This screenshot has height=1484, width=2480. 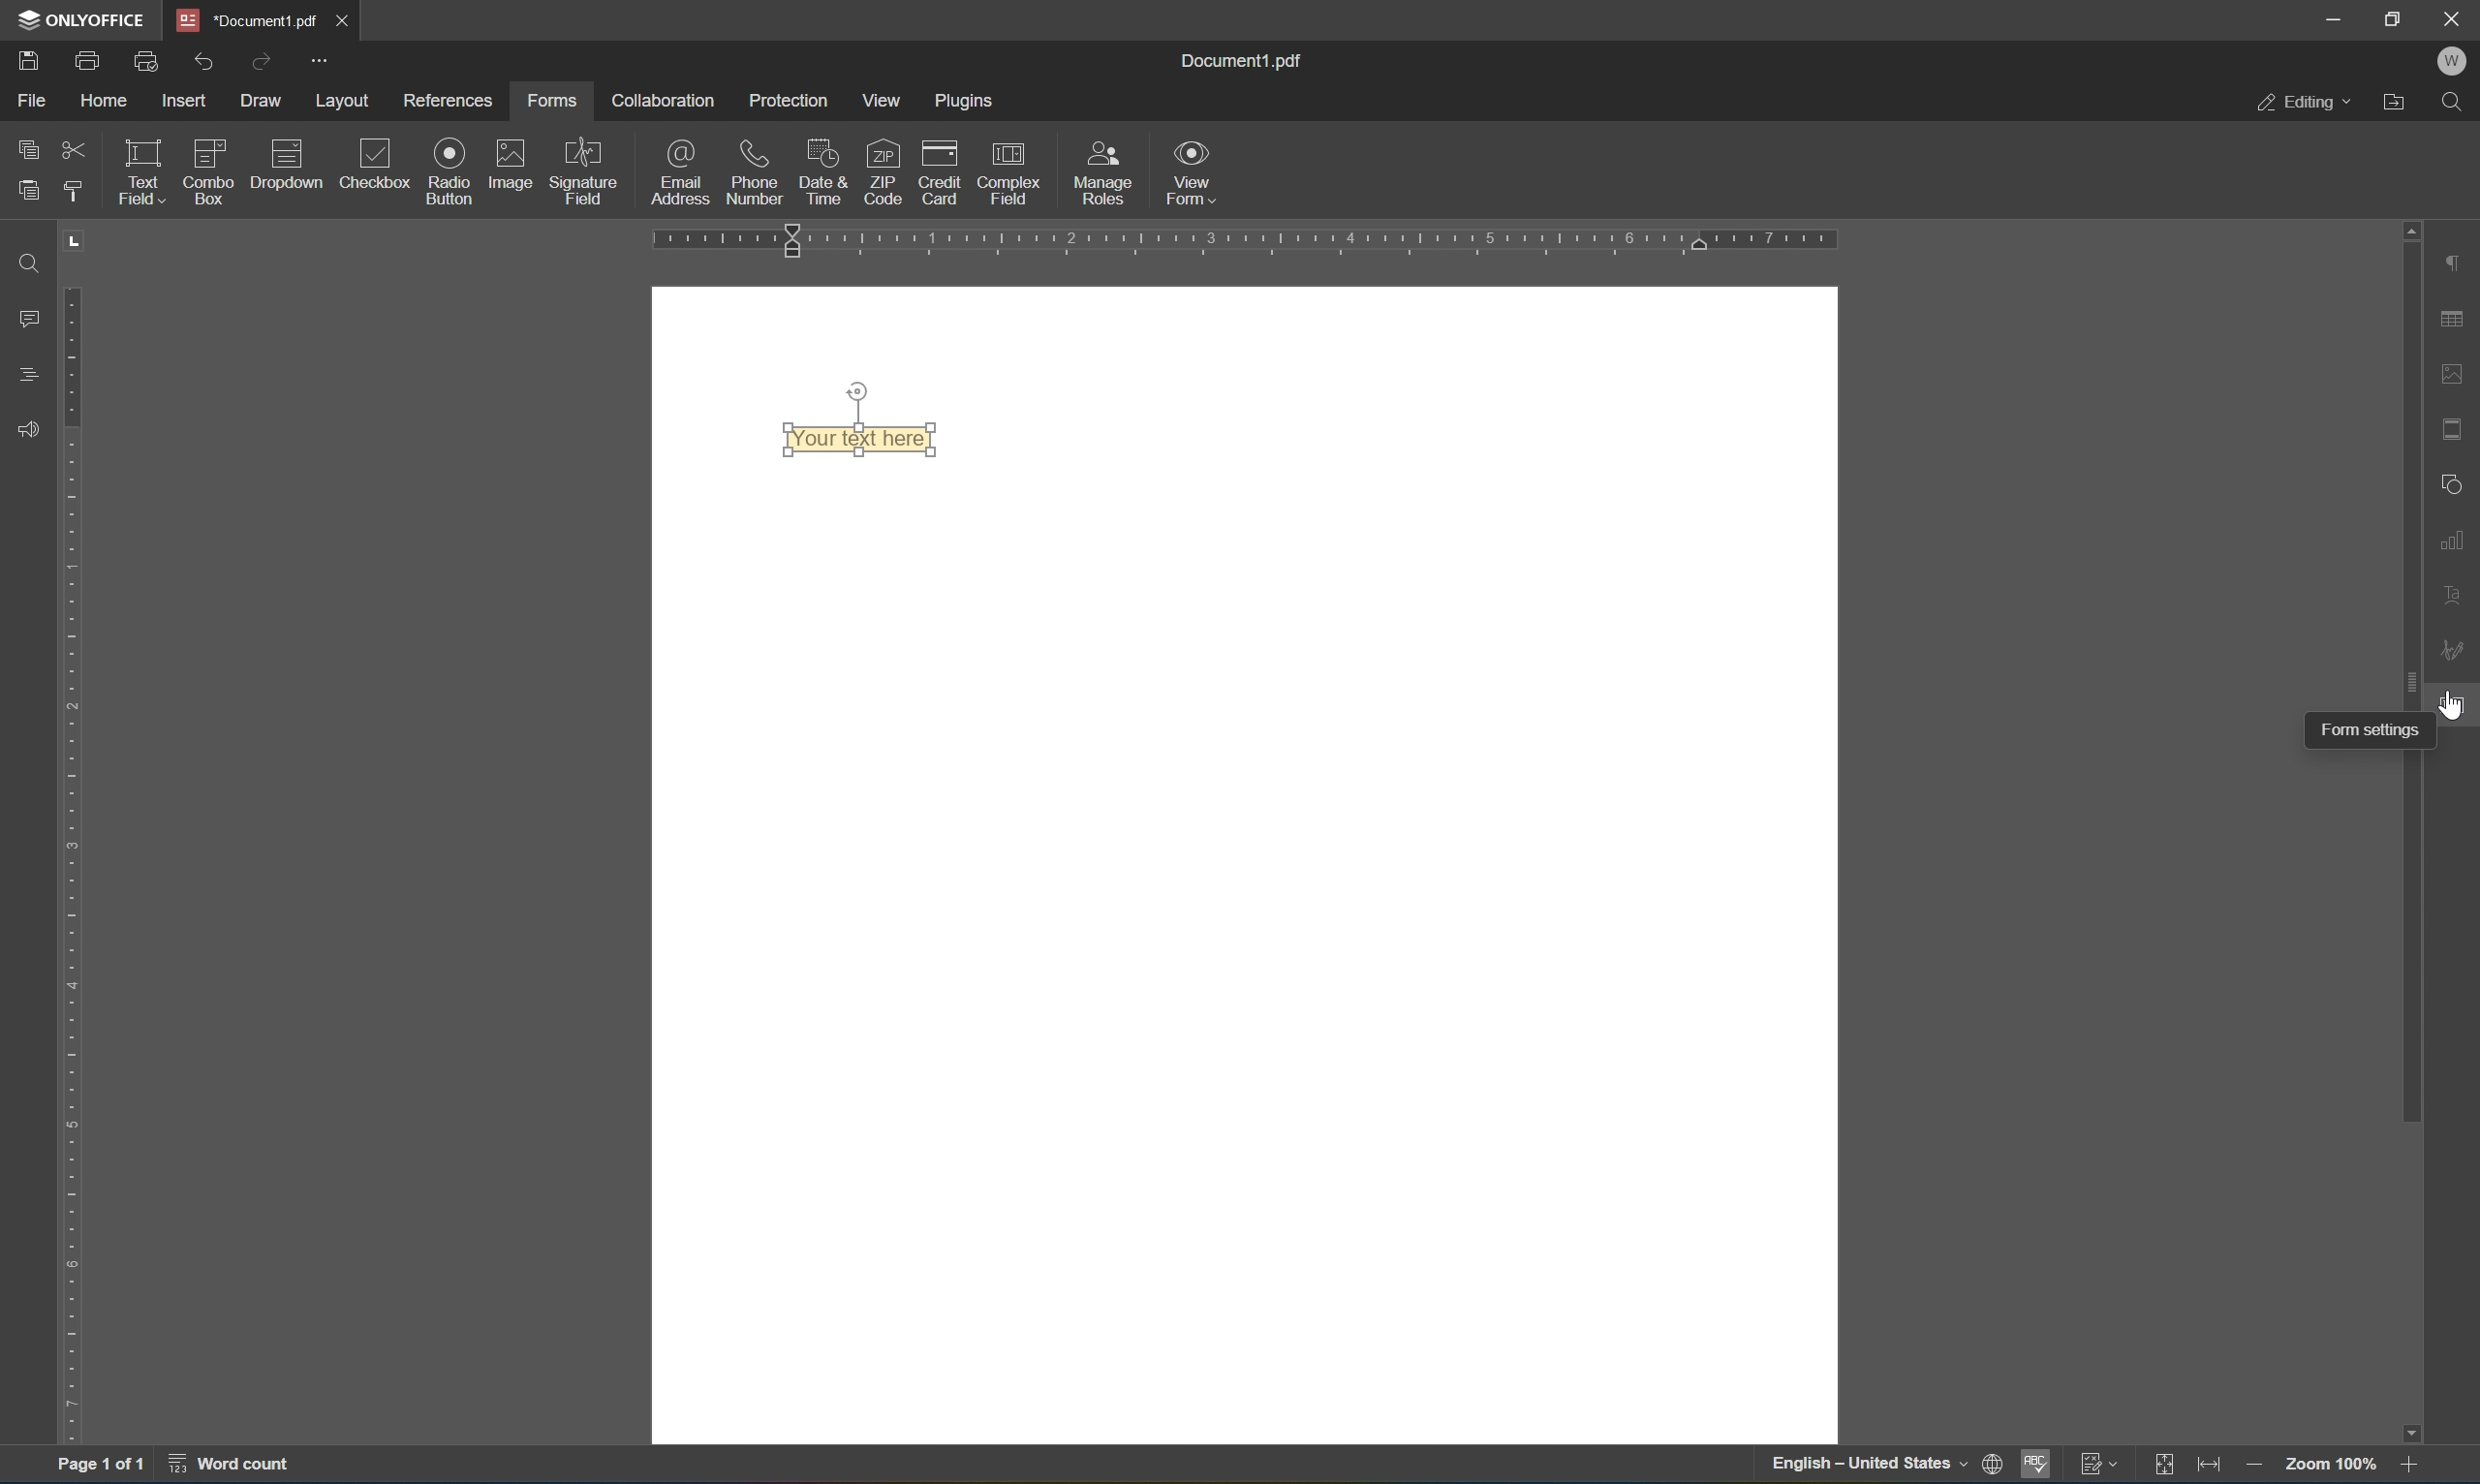 What do you see at coordinates (967, 101) in the screenshot?
I see `plugins` at bounding box center [967, 101].